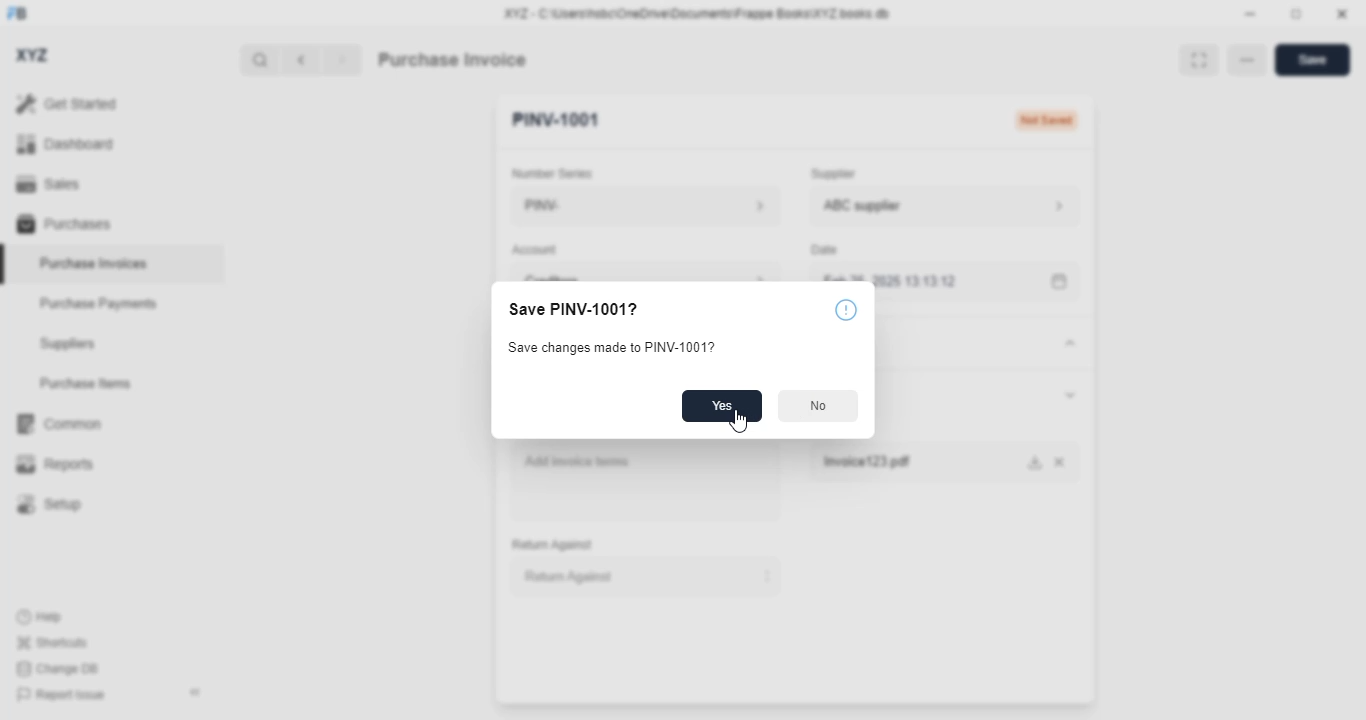  Describe the element at coordinates (818, 406) in the screenshot. I see `no` at that location.